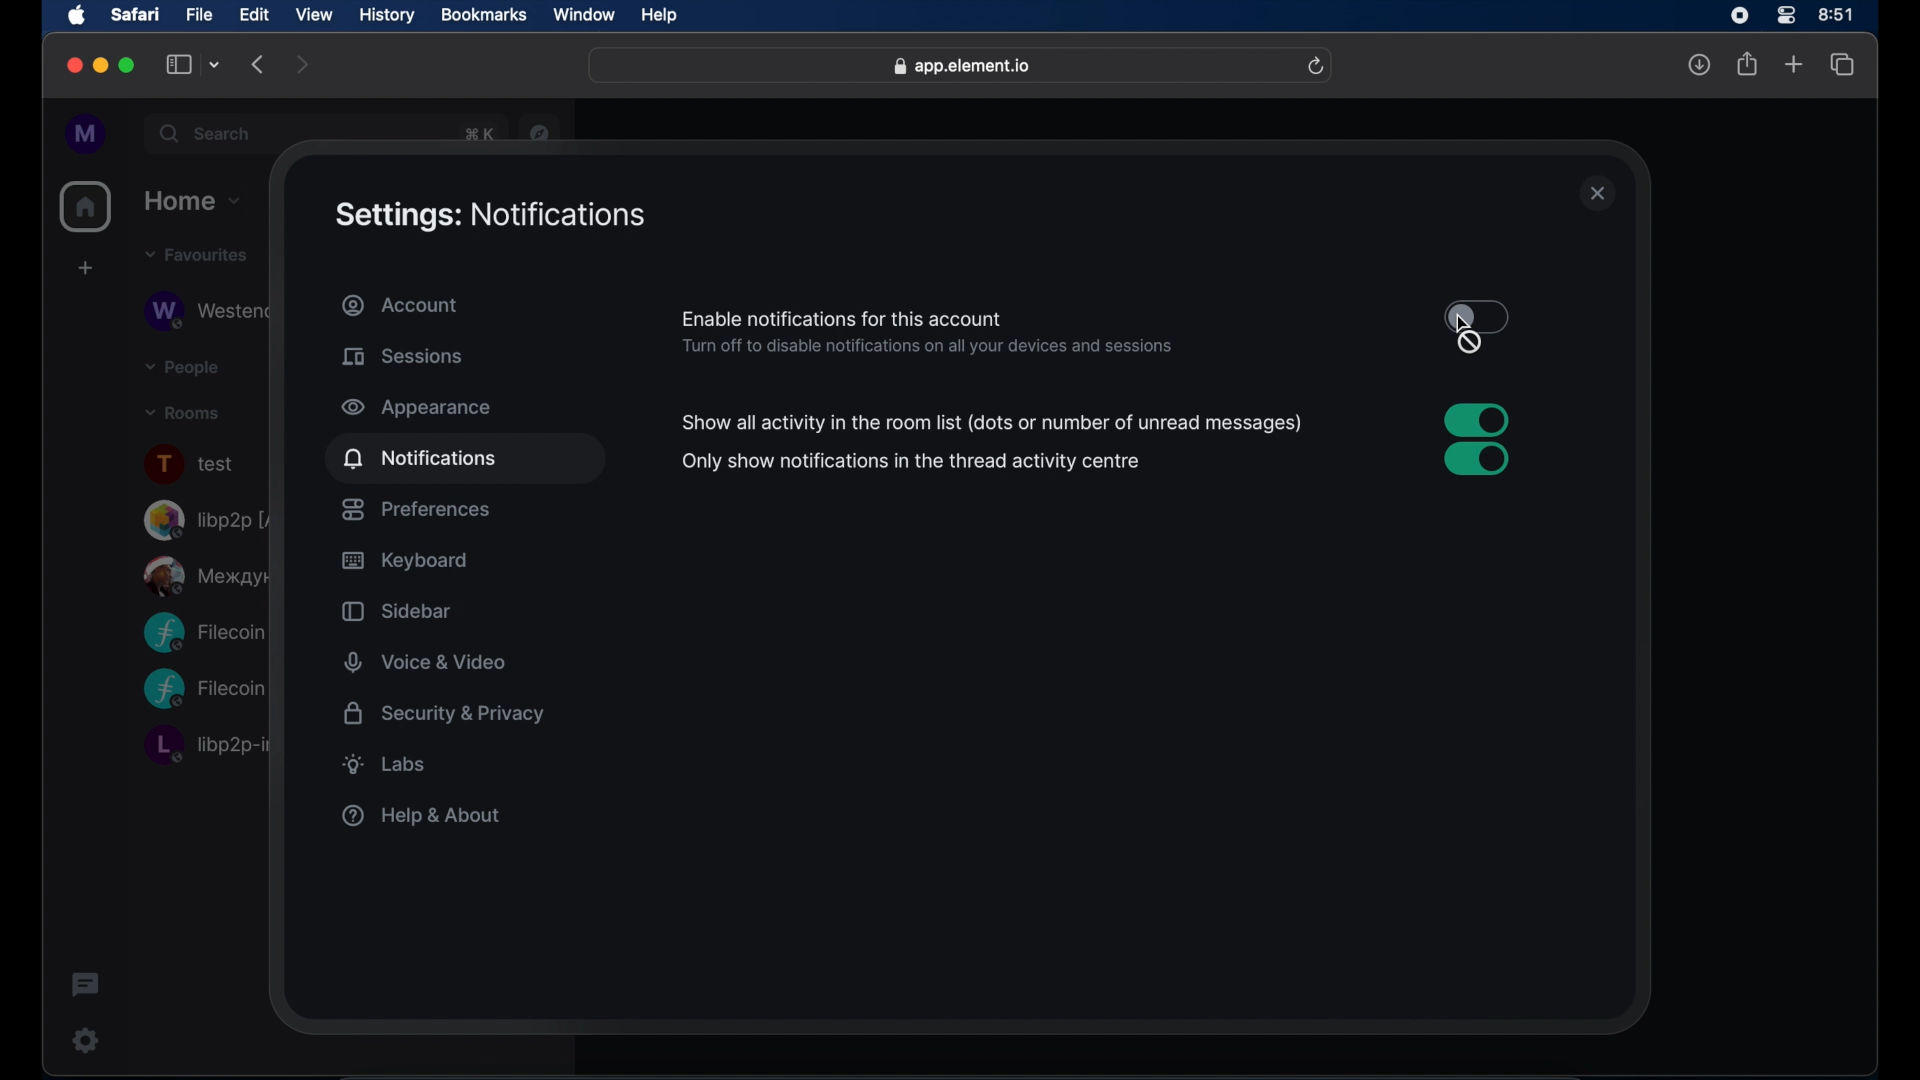 The height and width of the screenshot is (1080, 1920). I want to click on show sidebar, so click(180, 65).